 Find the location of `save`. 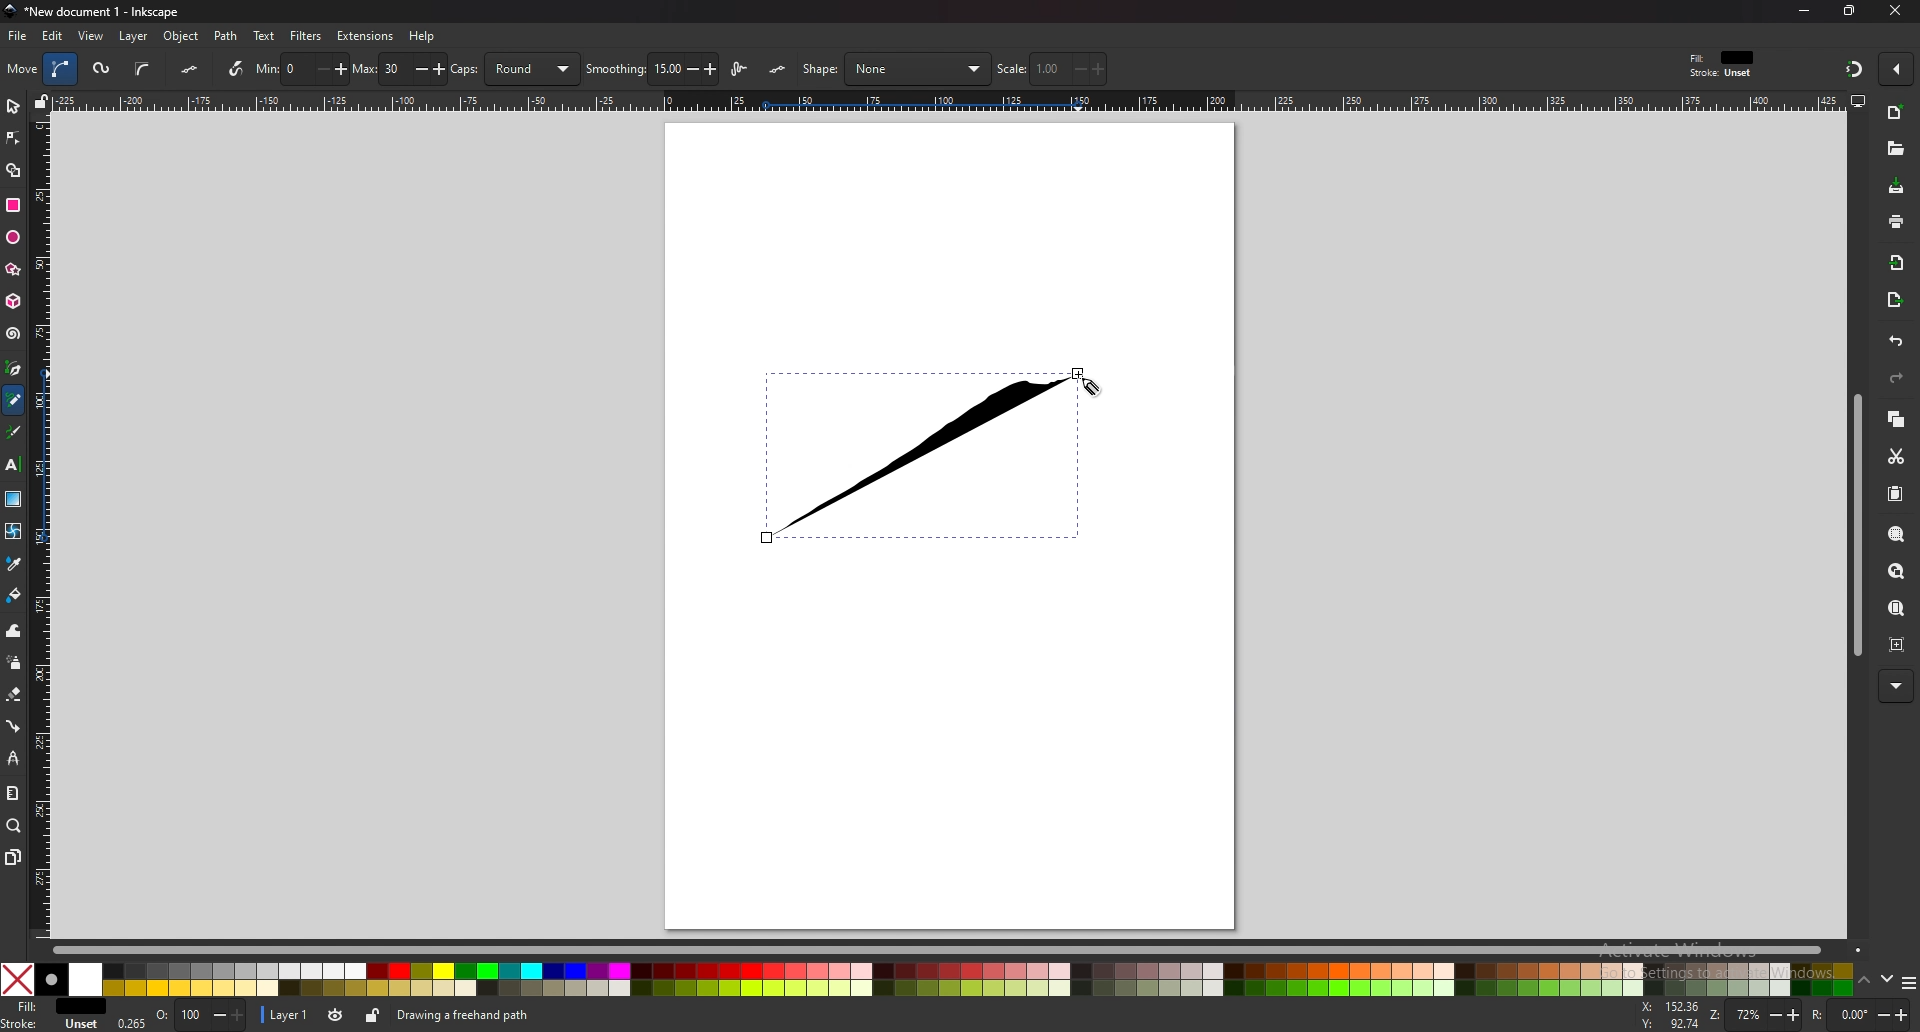

save is located at coordinates (1897, 188).